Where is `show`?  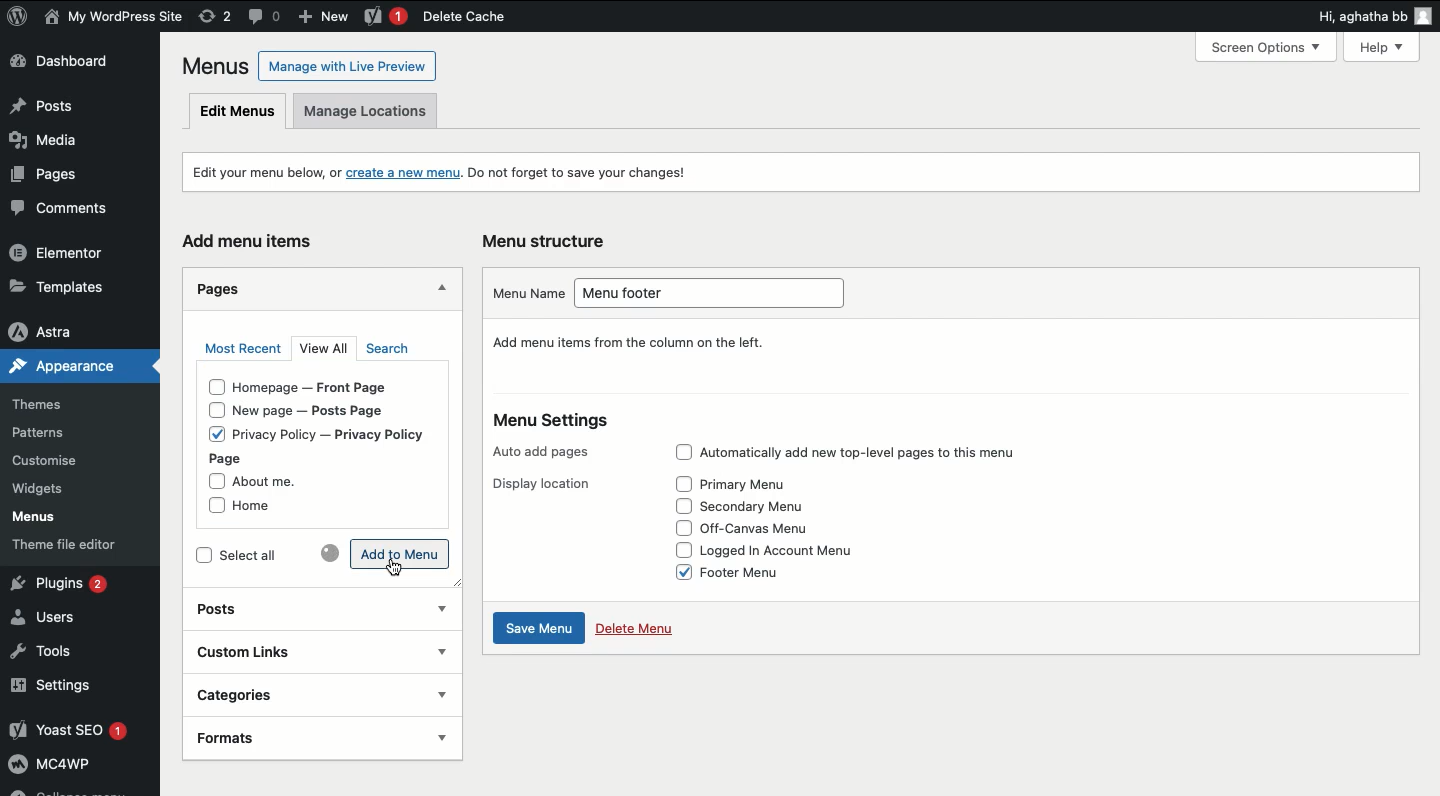 show is located at coordinates (441, 694).